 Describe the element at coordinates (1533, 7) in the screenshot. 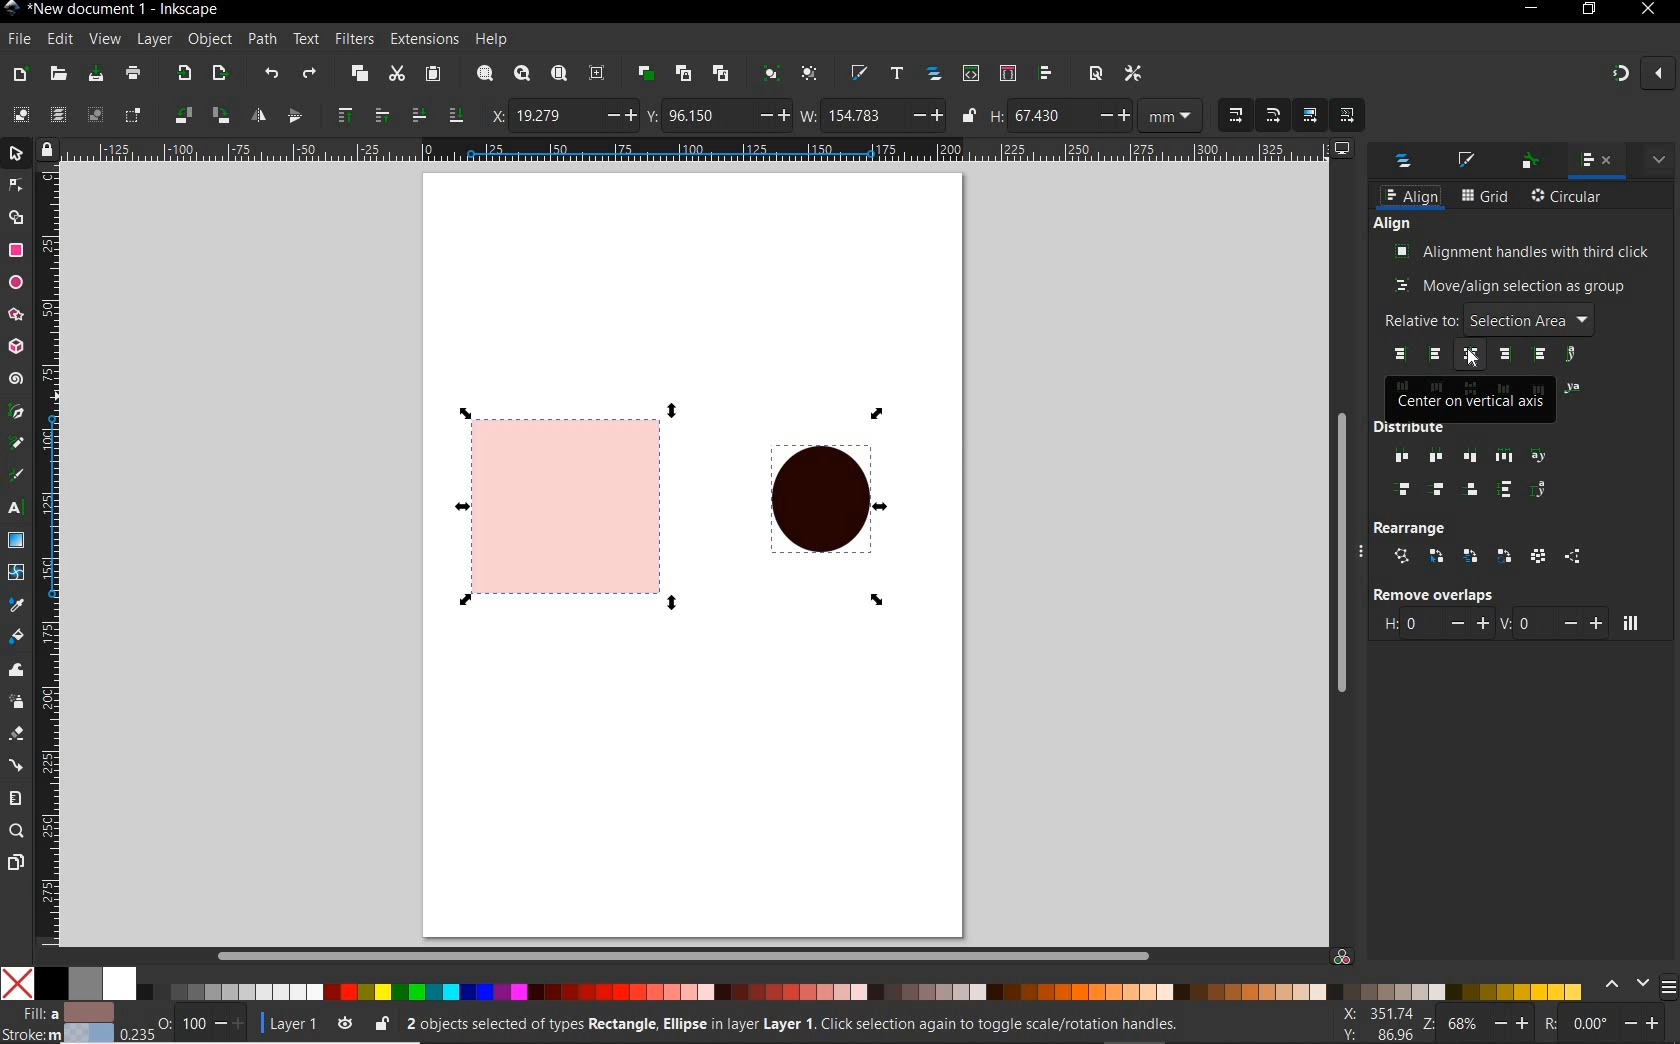

I see `minimize` at that location.